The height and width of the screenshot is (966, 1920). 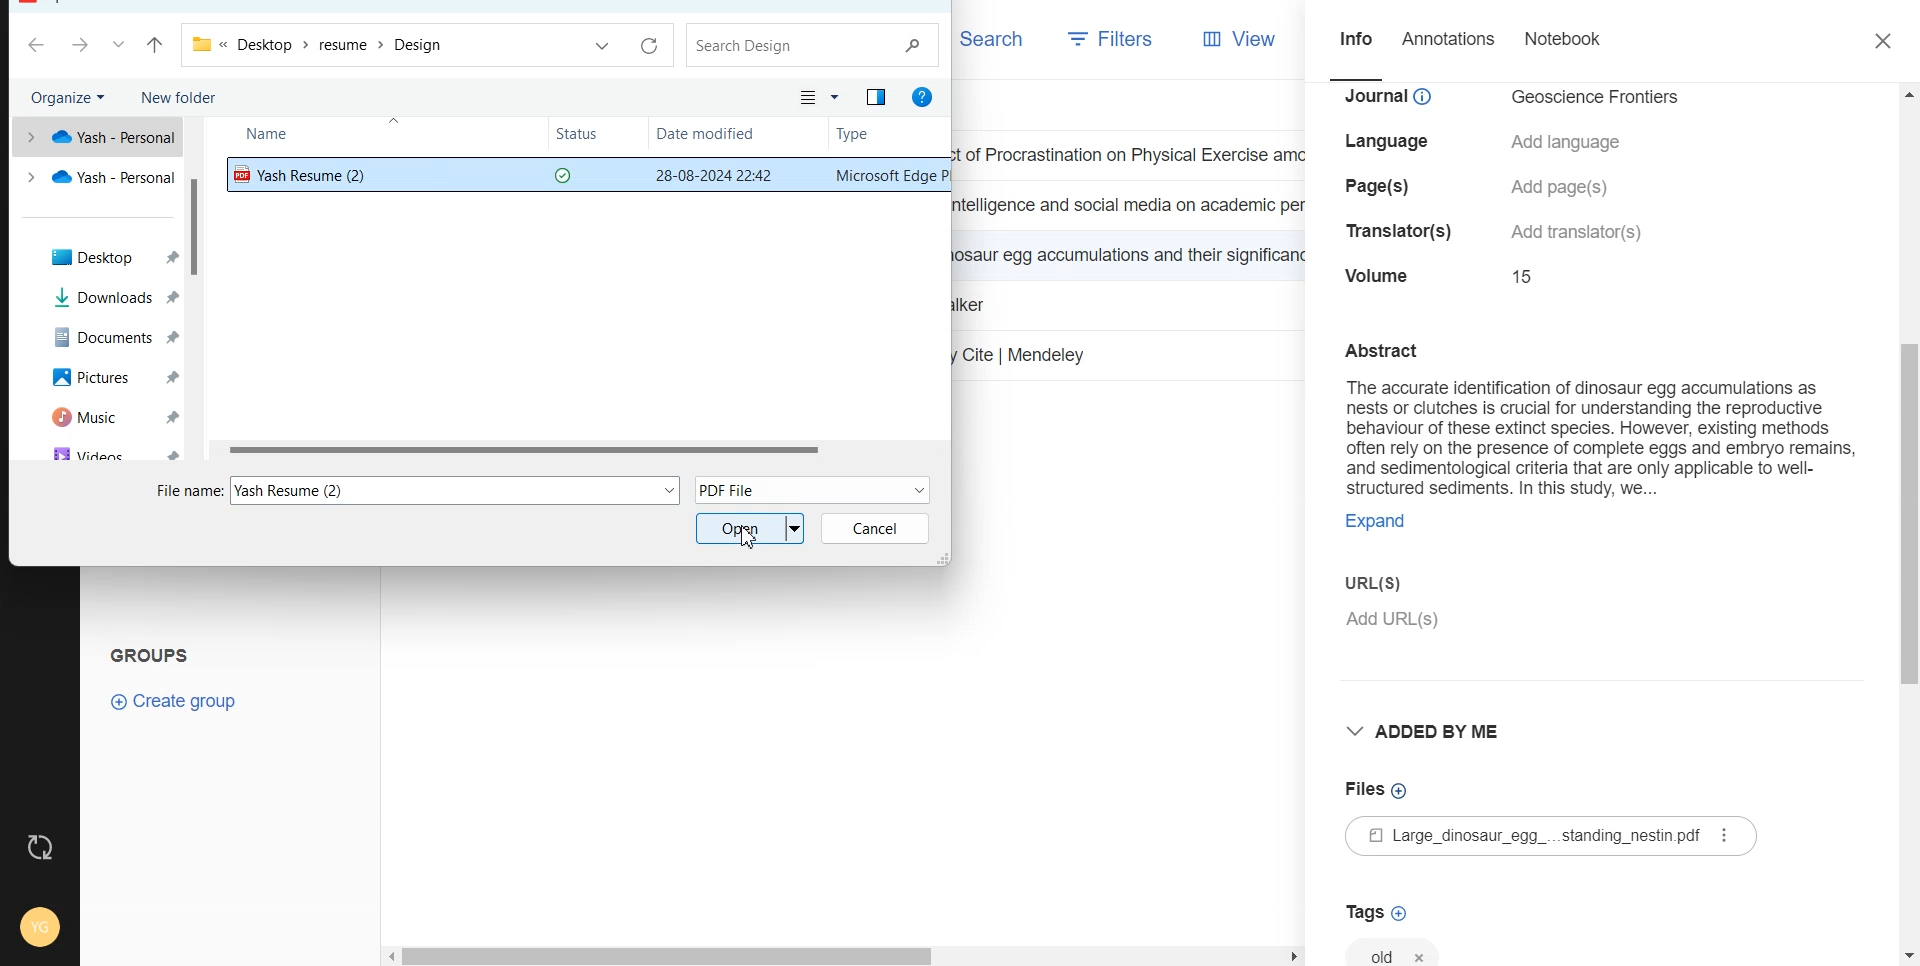 I want to click on PDF File, so click(x=813, y=488).